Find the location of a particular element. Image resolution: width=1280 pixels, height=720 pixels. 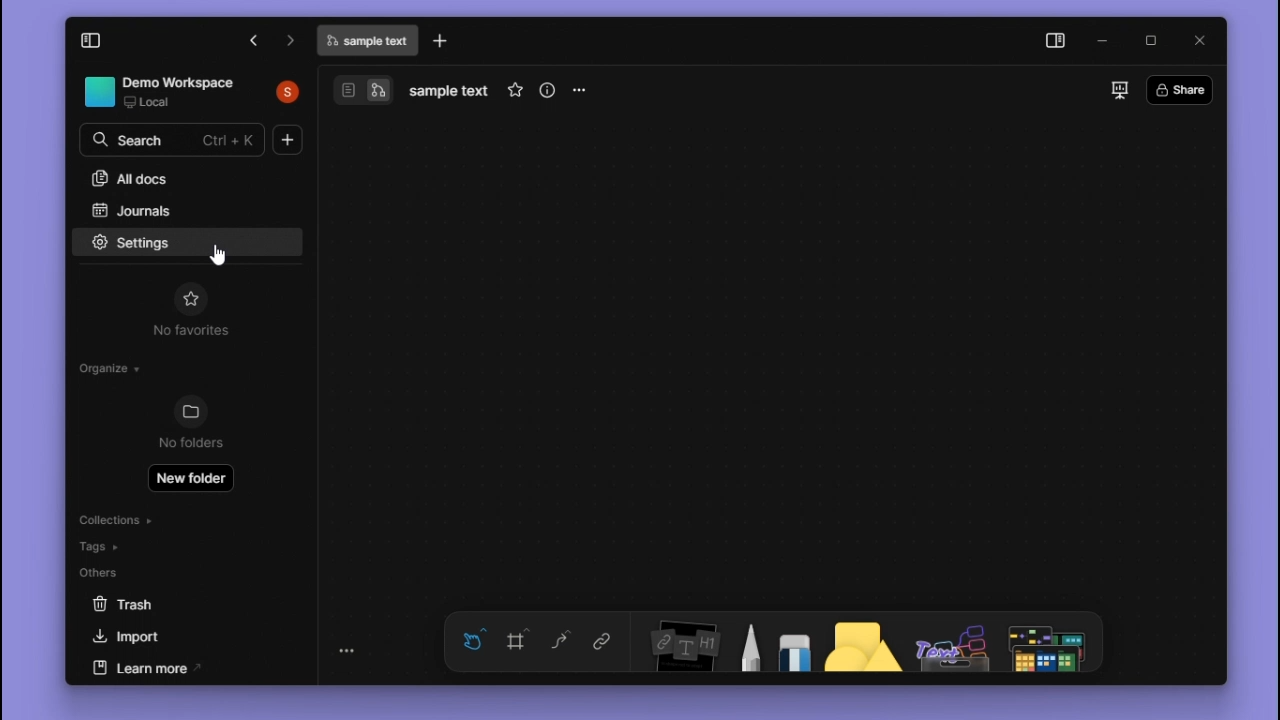

no favorites is located at coordinates (191, 331).